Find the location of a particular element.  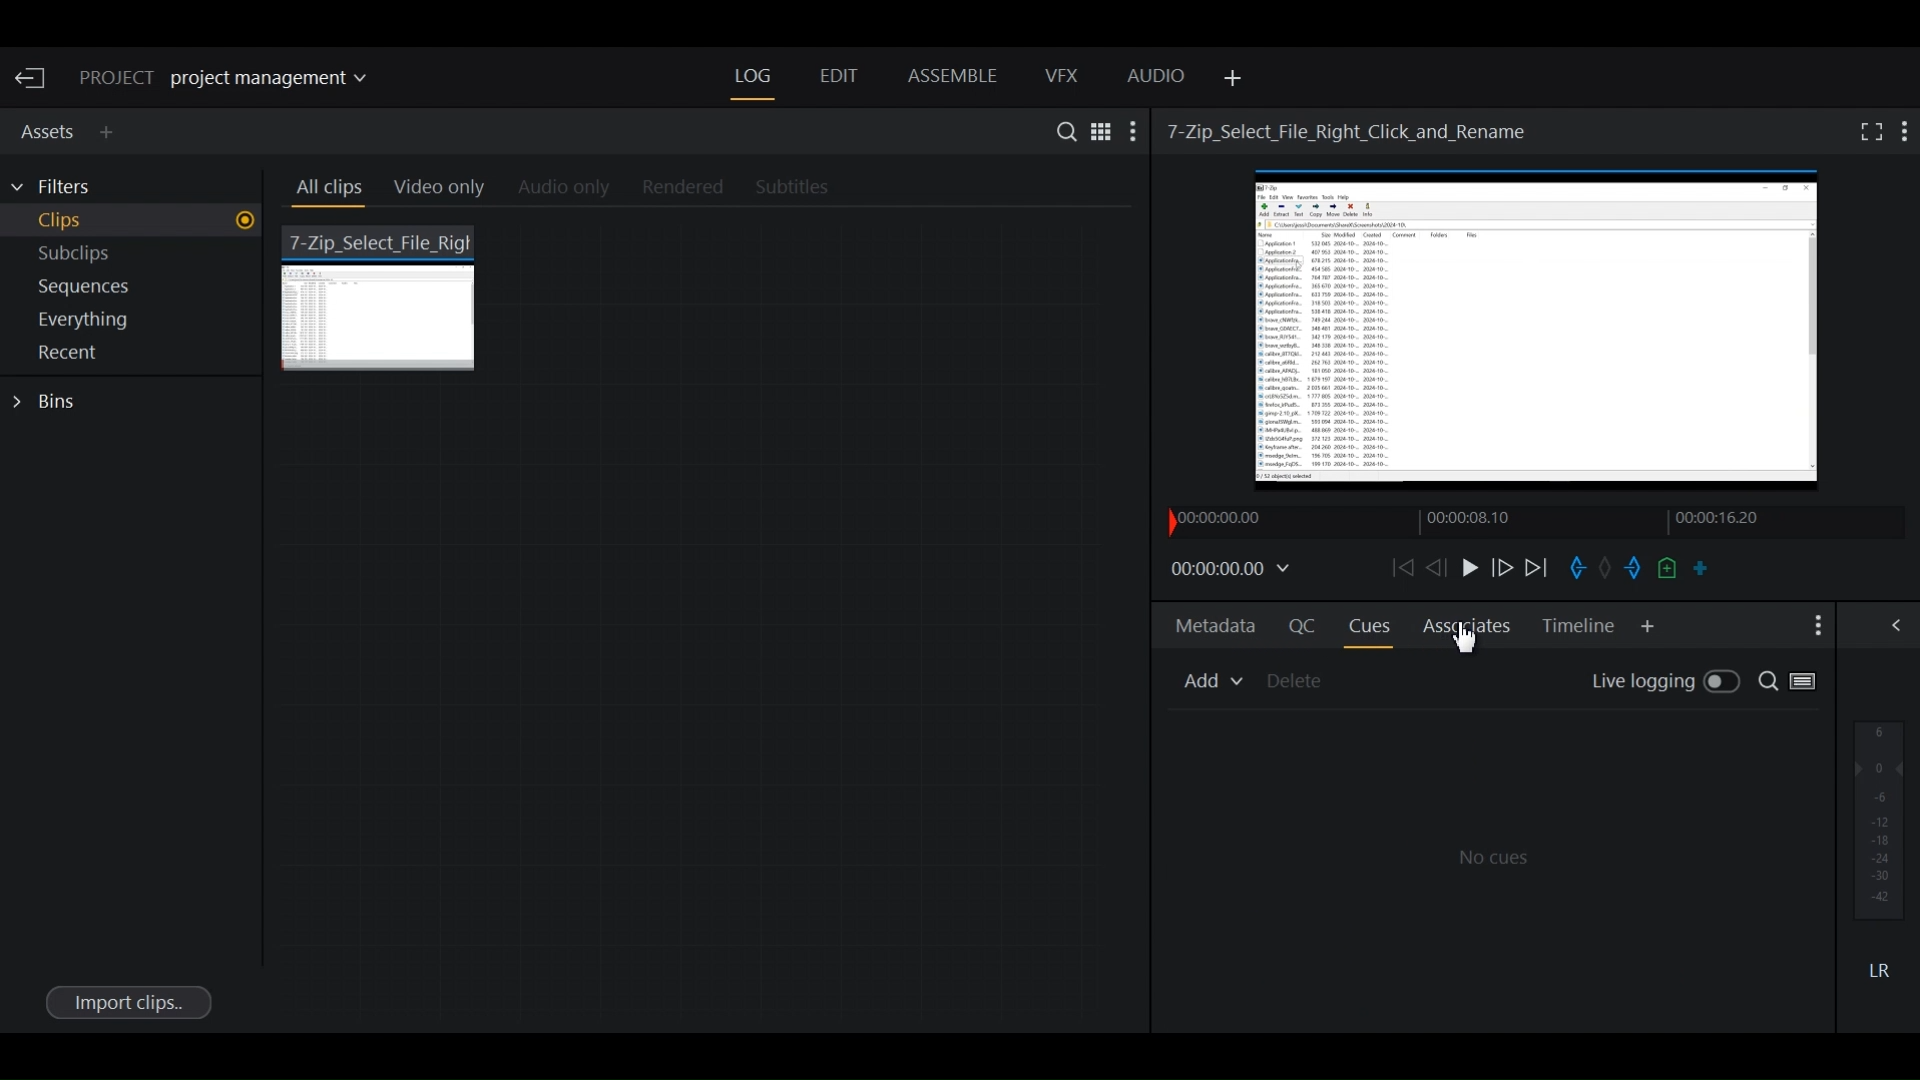

Toggle between list and tile view is located at coordinates (1809, 684).